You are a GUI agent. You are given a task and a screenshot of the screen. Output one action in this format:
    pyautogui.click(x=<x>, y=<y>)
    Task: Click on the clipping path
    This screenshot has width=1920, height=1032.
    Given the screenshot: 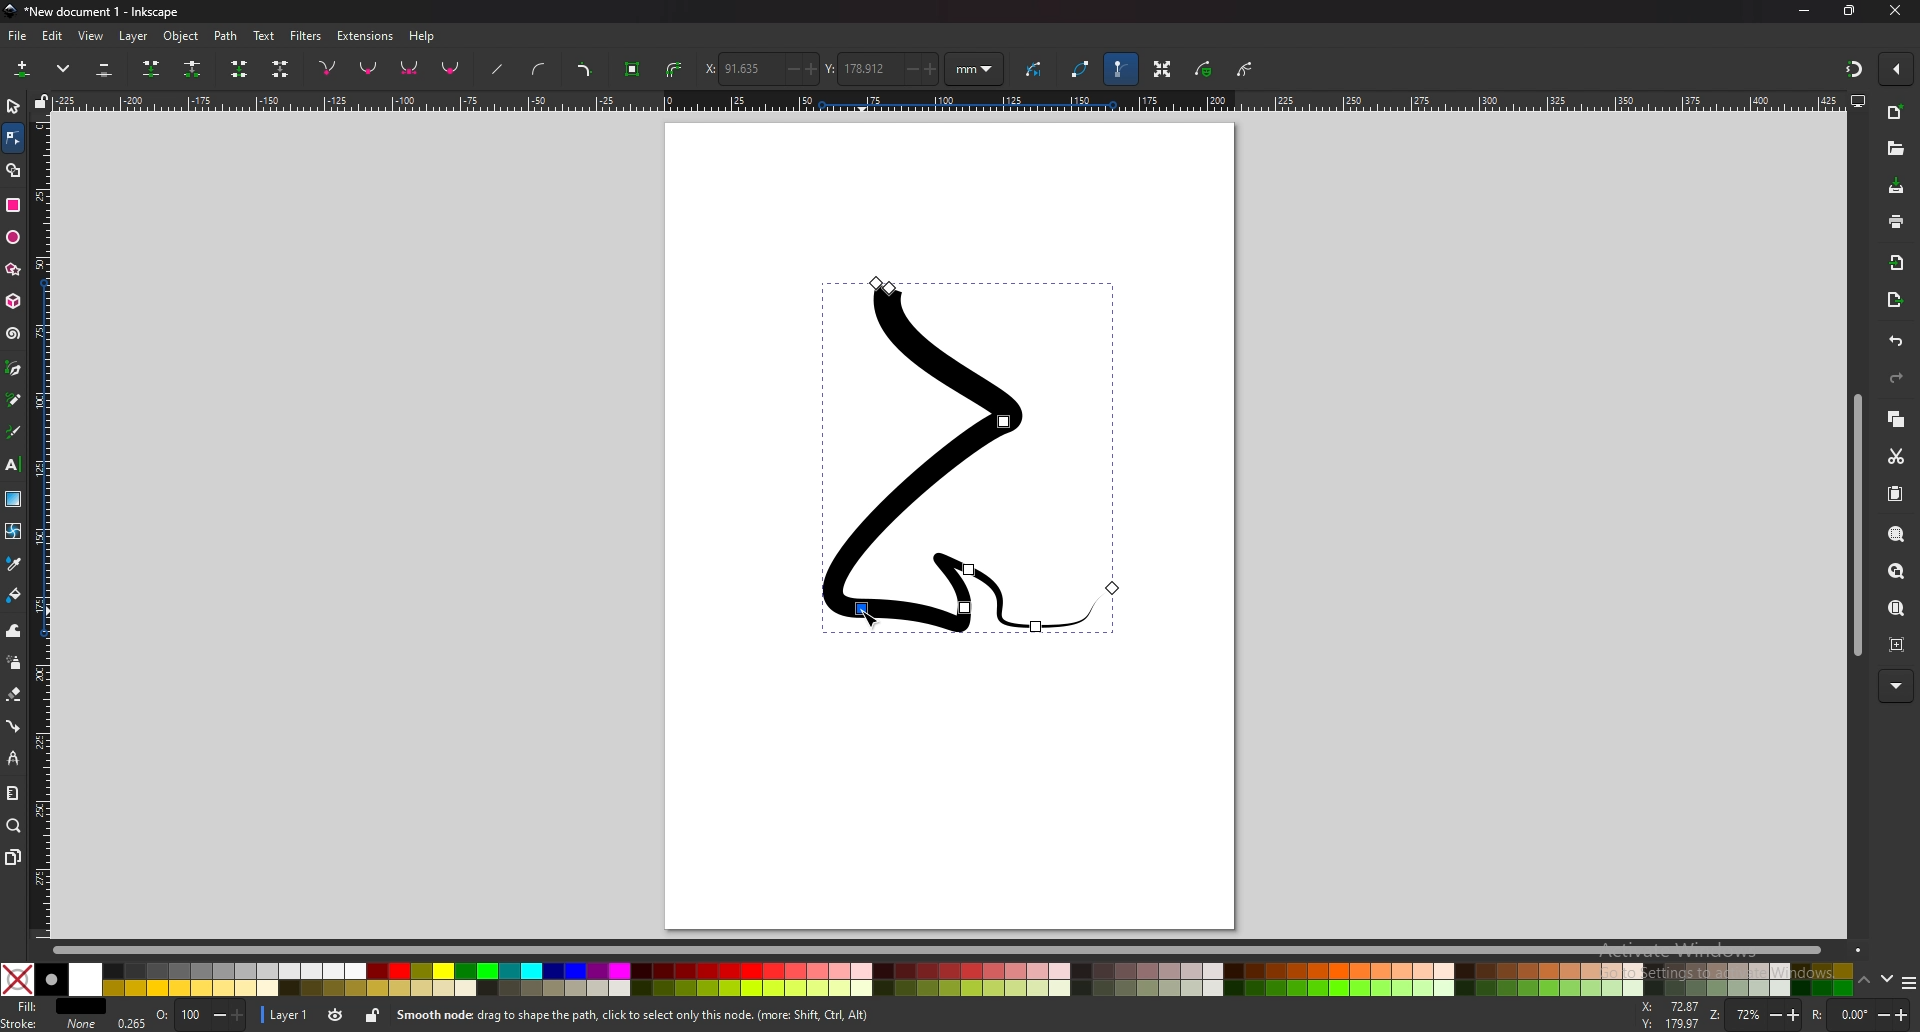 What is the action you would take?
    pyautogui.click(x=1245, y=68)
    